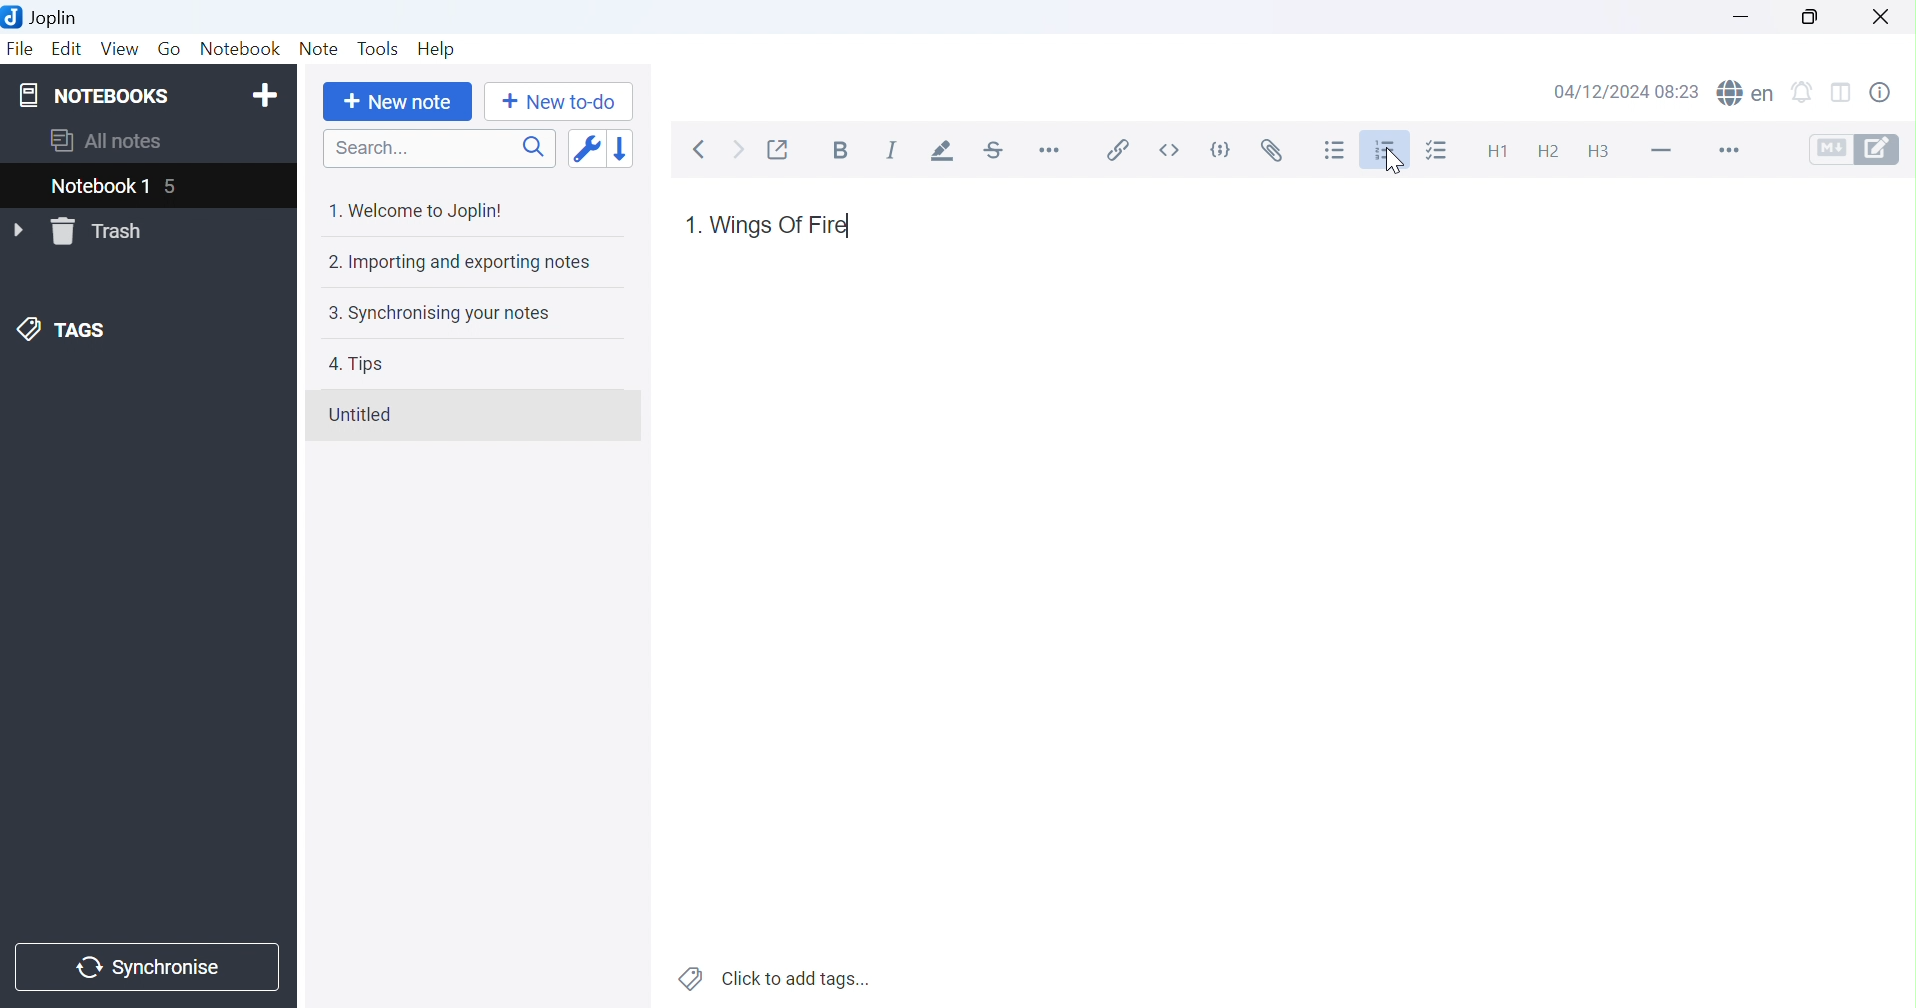 The height and width of the screenshot is (1008, 1916). I want to click on File, so click(20, 50).